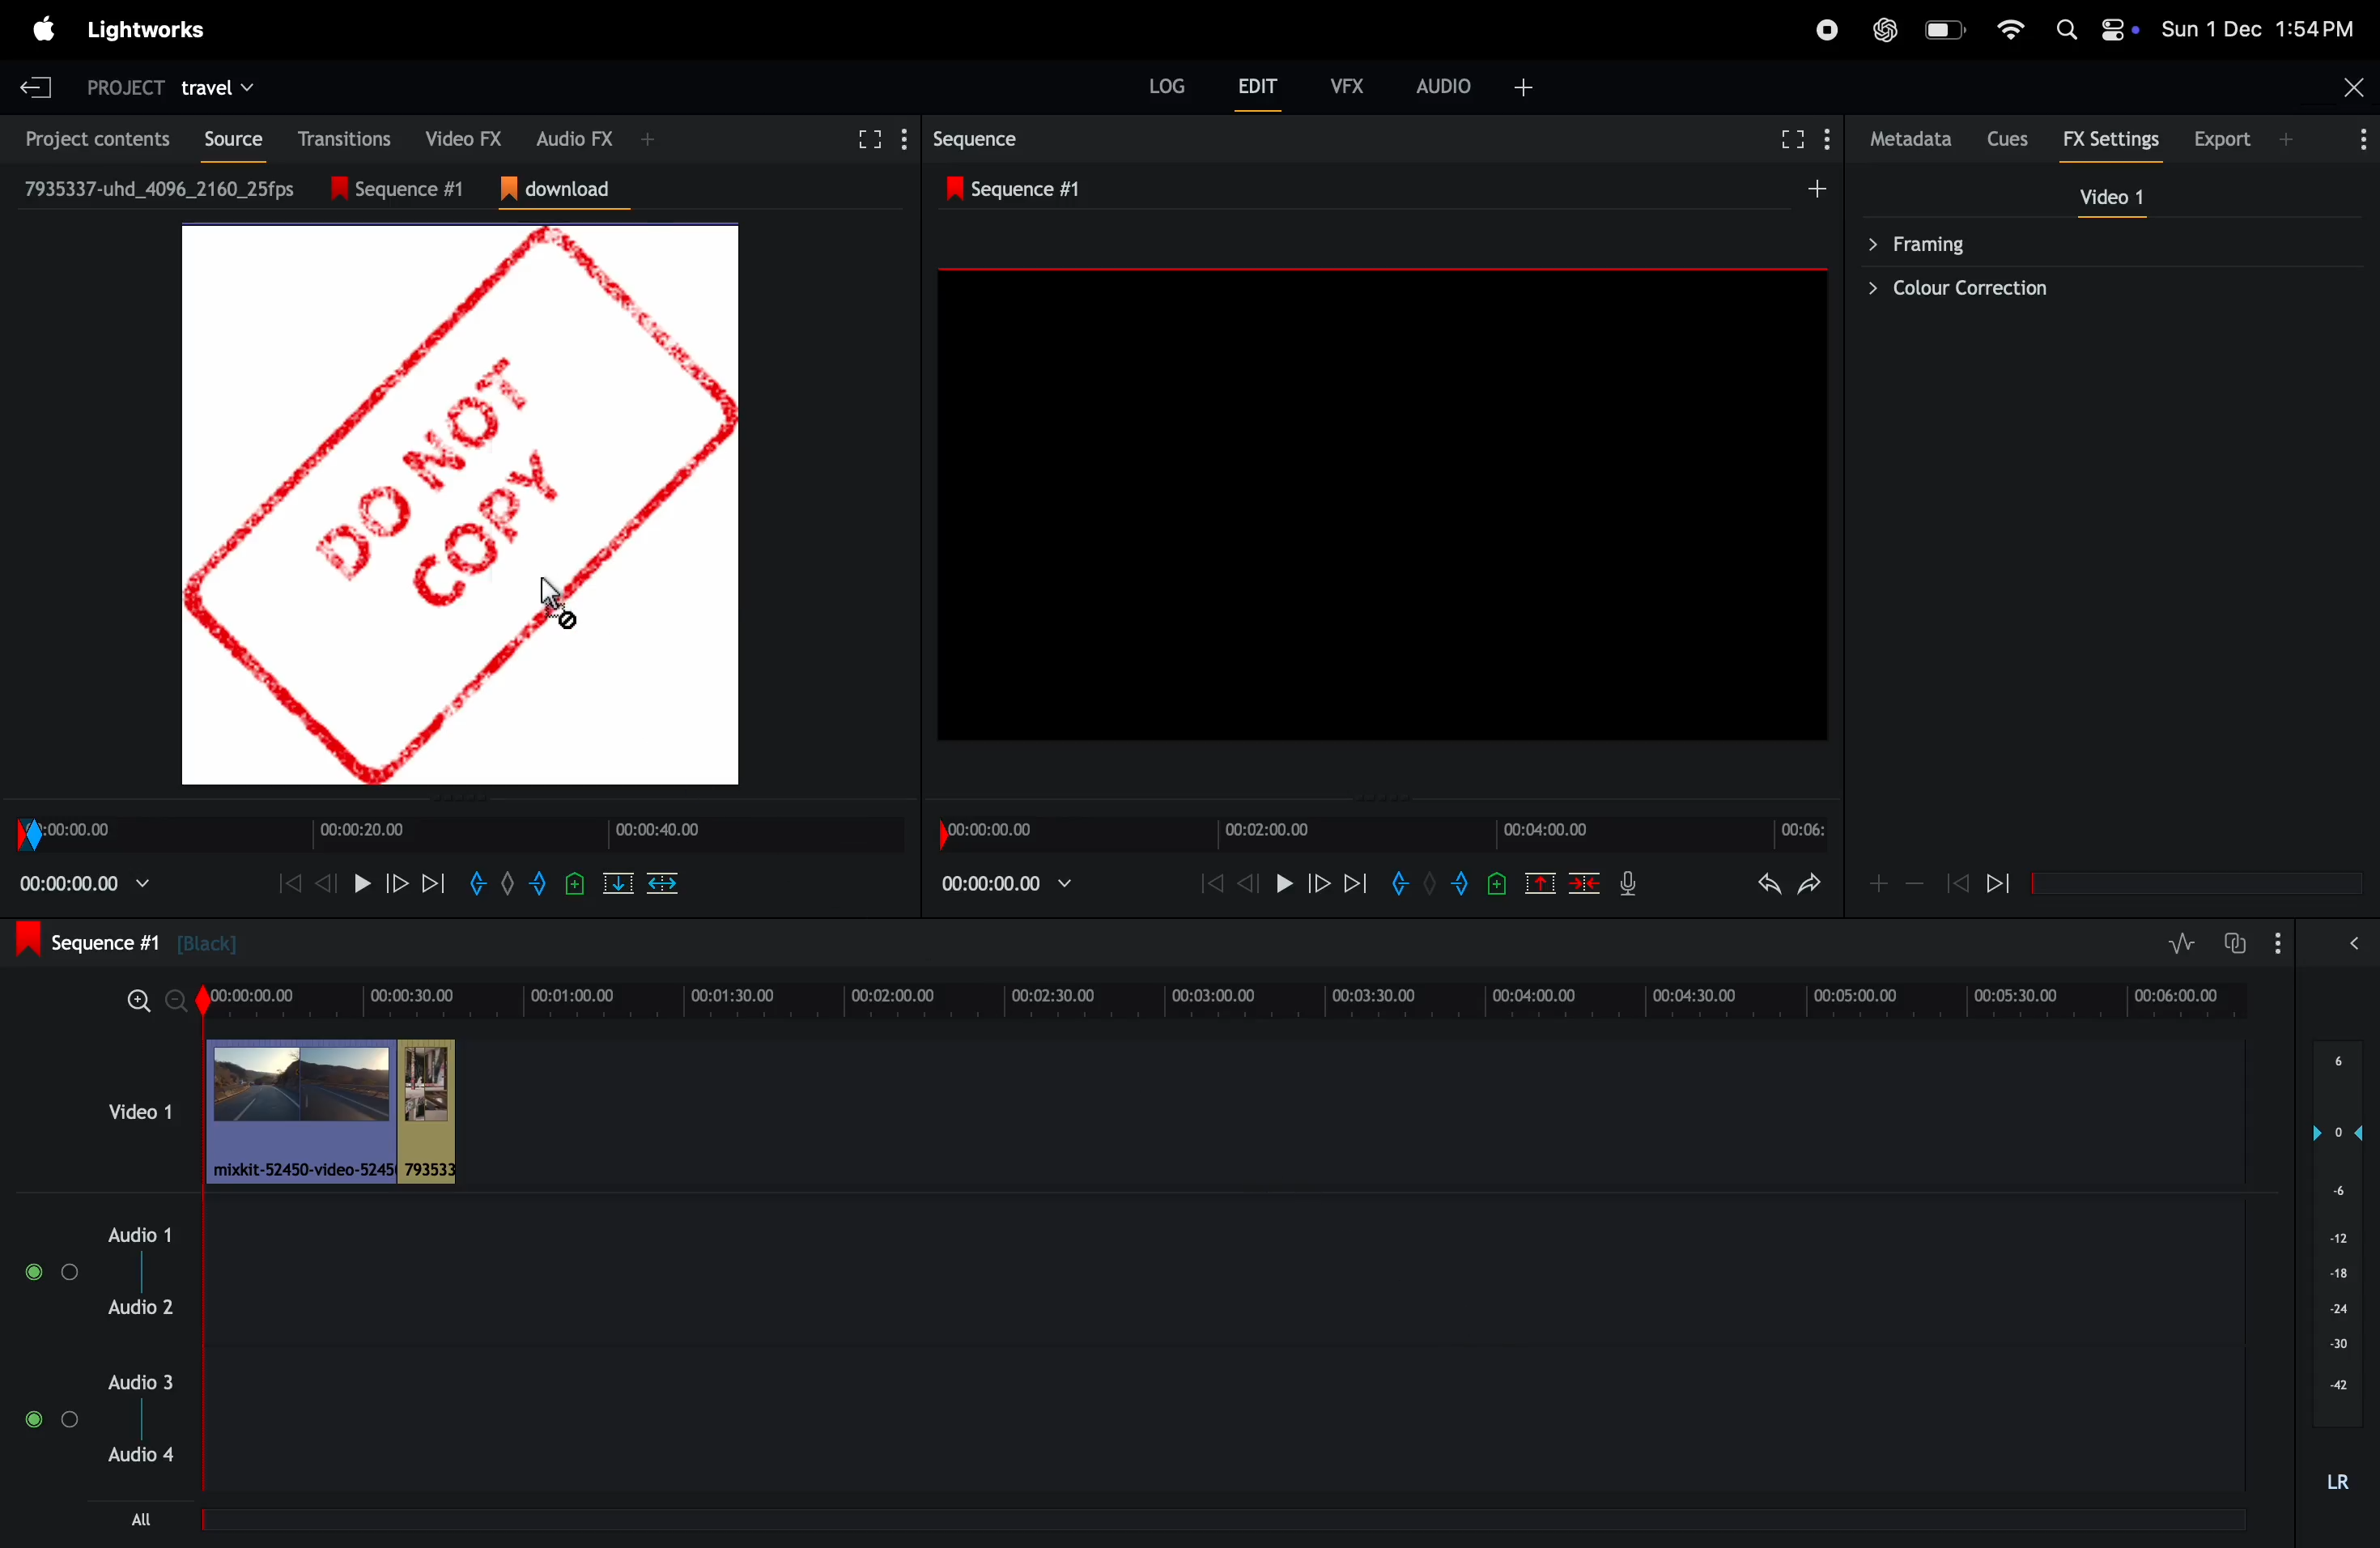  What do you see at coordinates (432, 883) in the screenshot?
I see `next frame` at bounding box center [432, 883].